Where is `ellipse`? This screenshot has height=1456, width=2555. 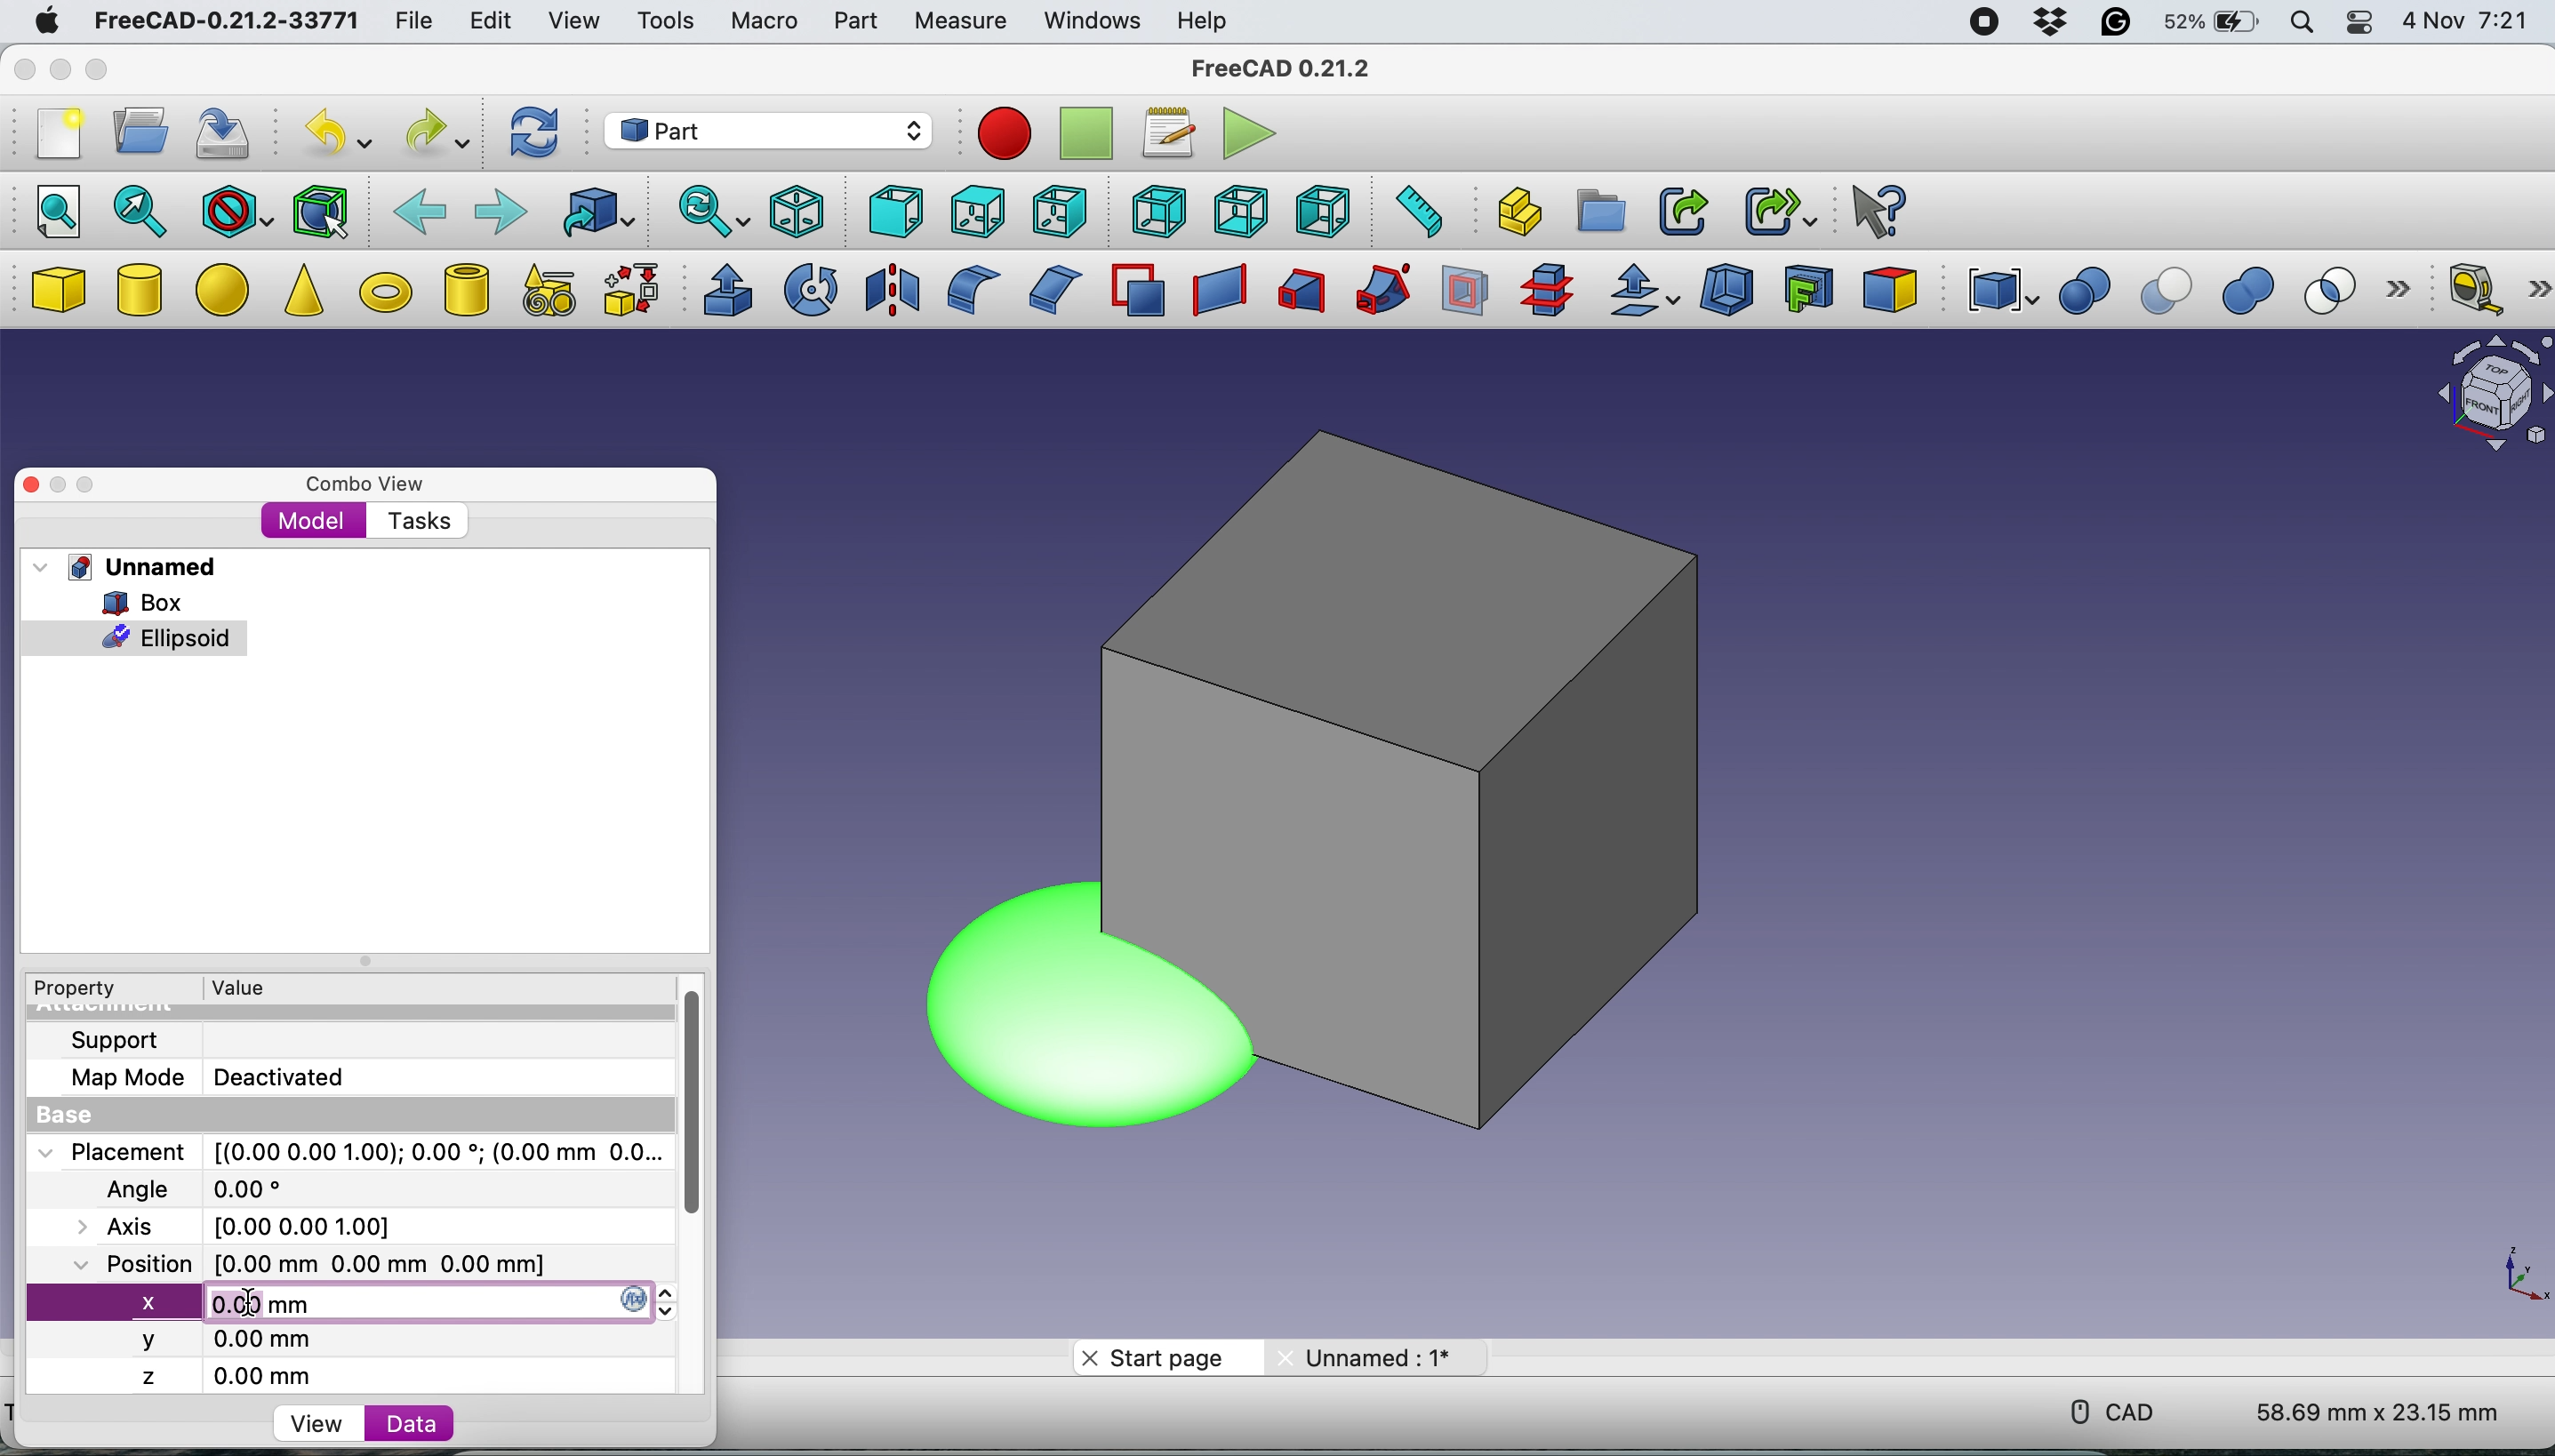
ellipse is located at coordinates (227, 287).